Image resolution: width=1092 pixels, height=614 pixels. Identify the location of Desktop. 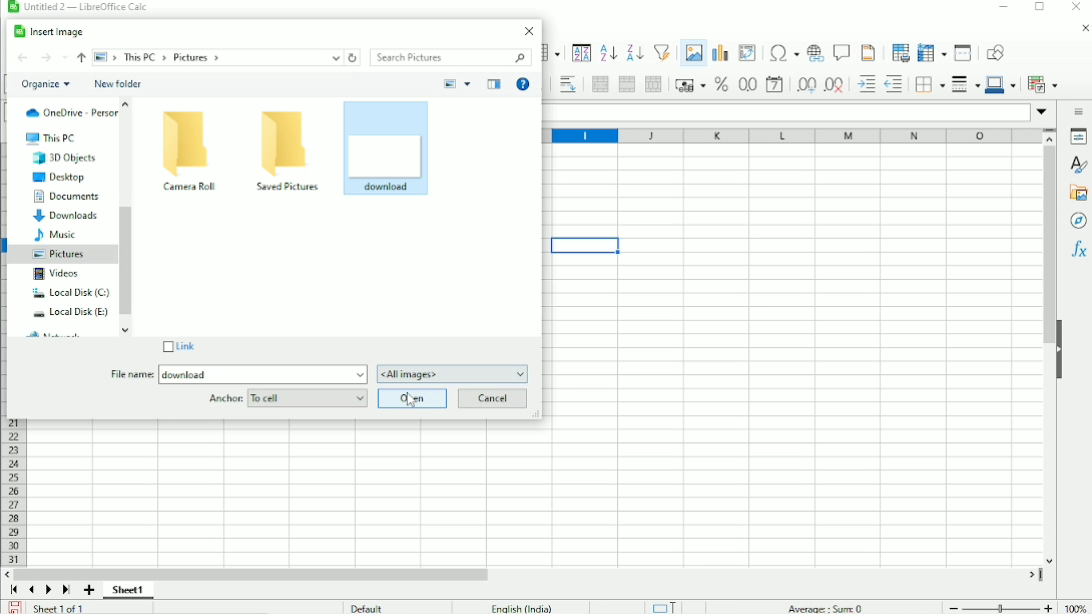
(58, 178).